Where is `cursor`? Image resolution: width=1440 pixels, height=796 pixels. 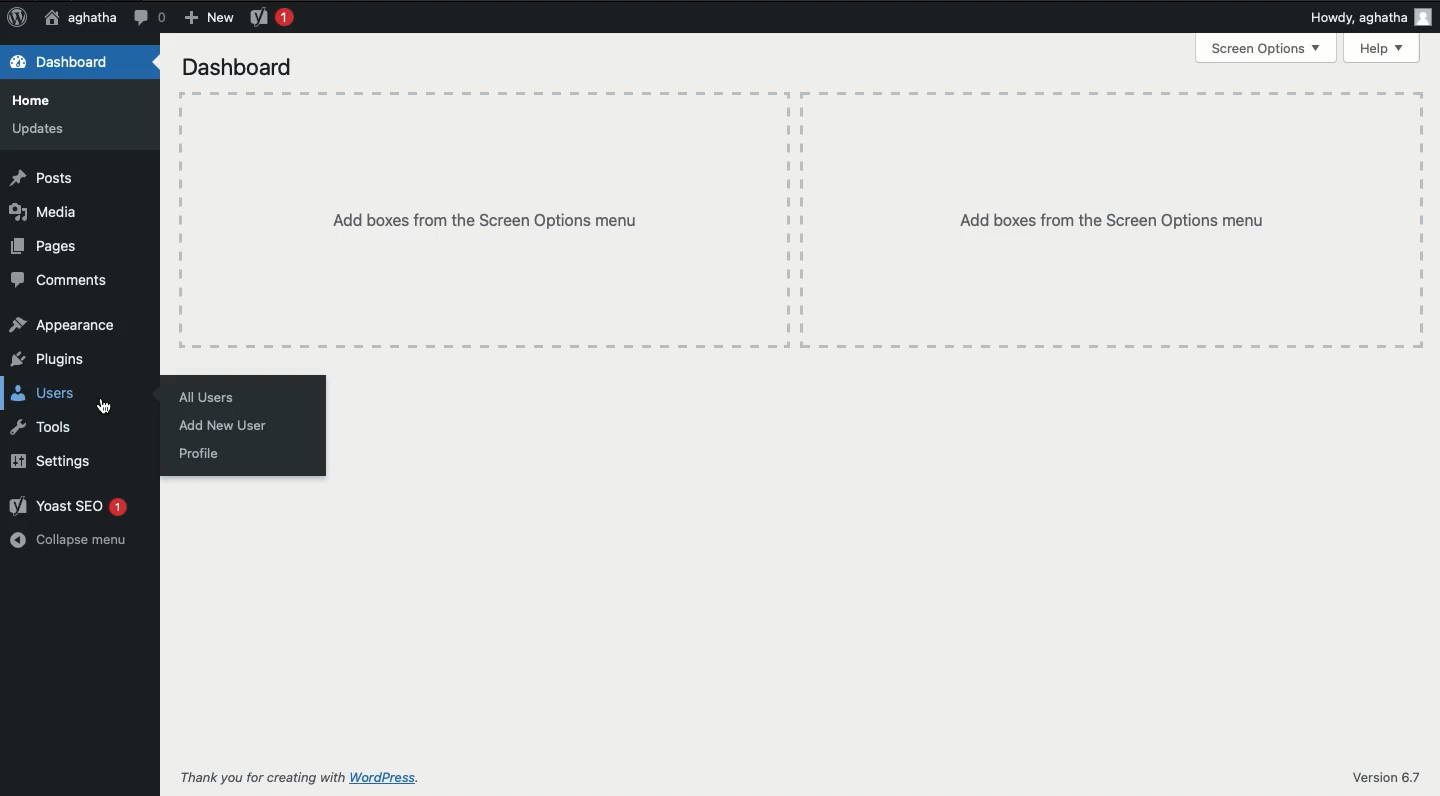 cursor is located at coordinates (105, 407).